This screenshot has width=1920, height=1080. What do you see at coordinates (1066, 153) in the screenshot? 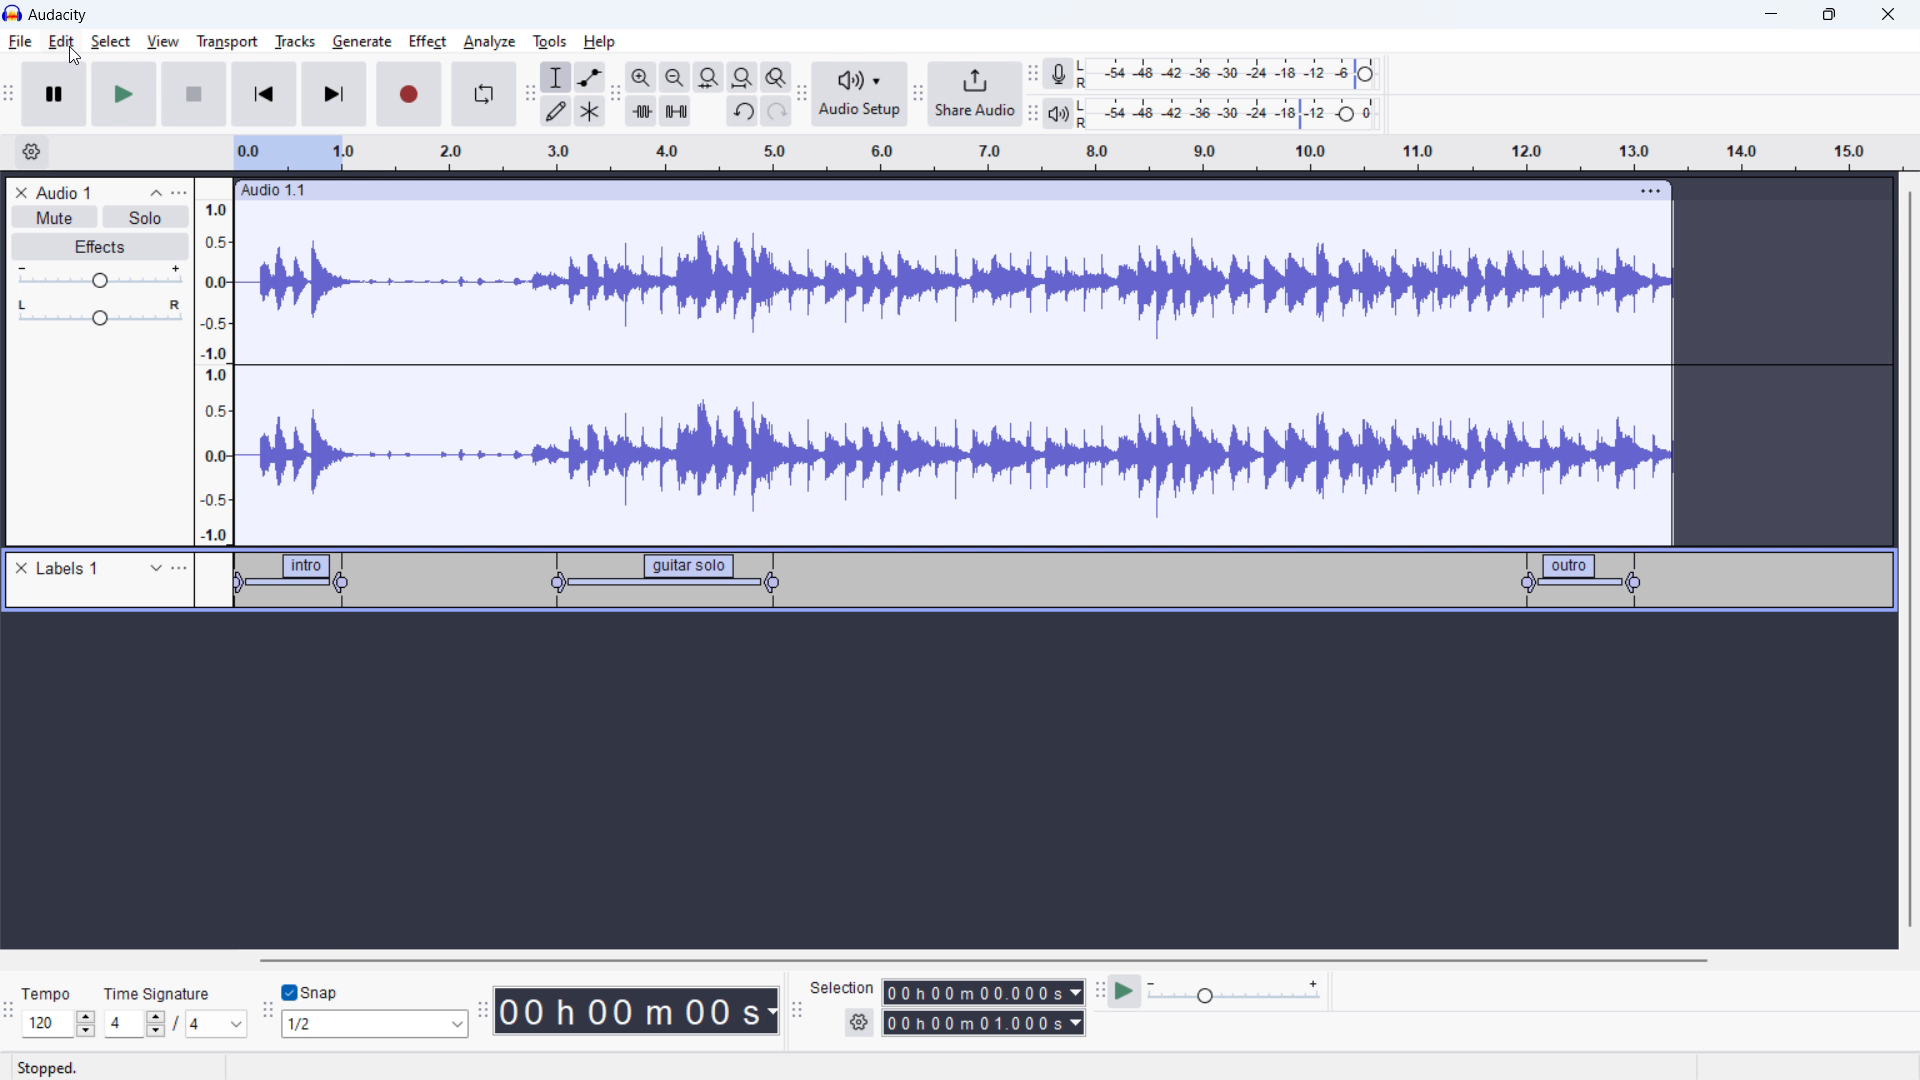
I see `timeline` at bounding box center [1066, 153].